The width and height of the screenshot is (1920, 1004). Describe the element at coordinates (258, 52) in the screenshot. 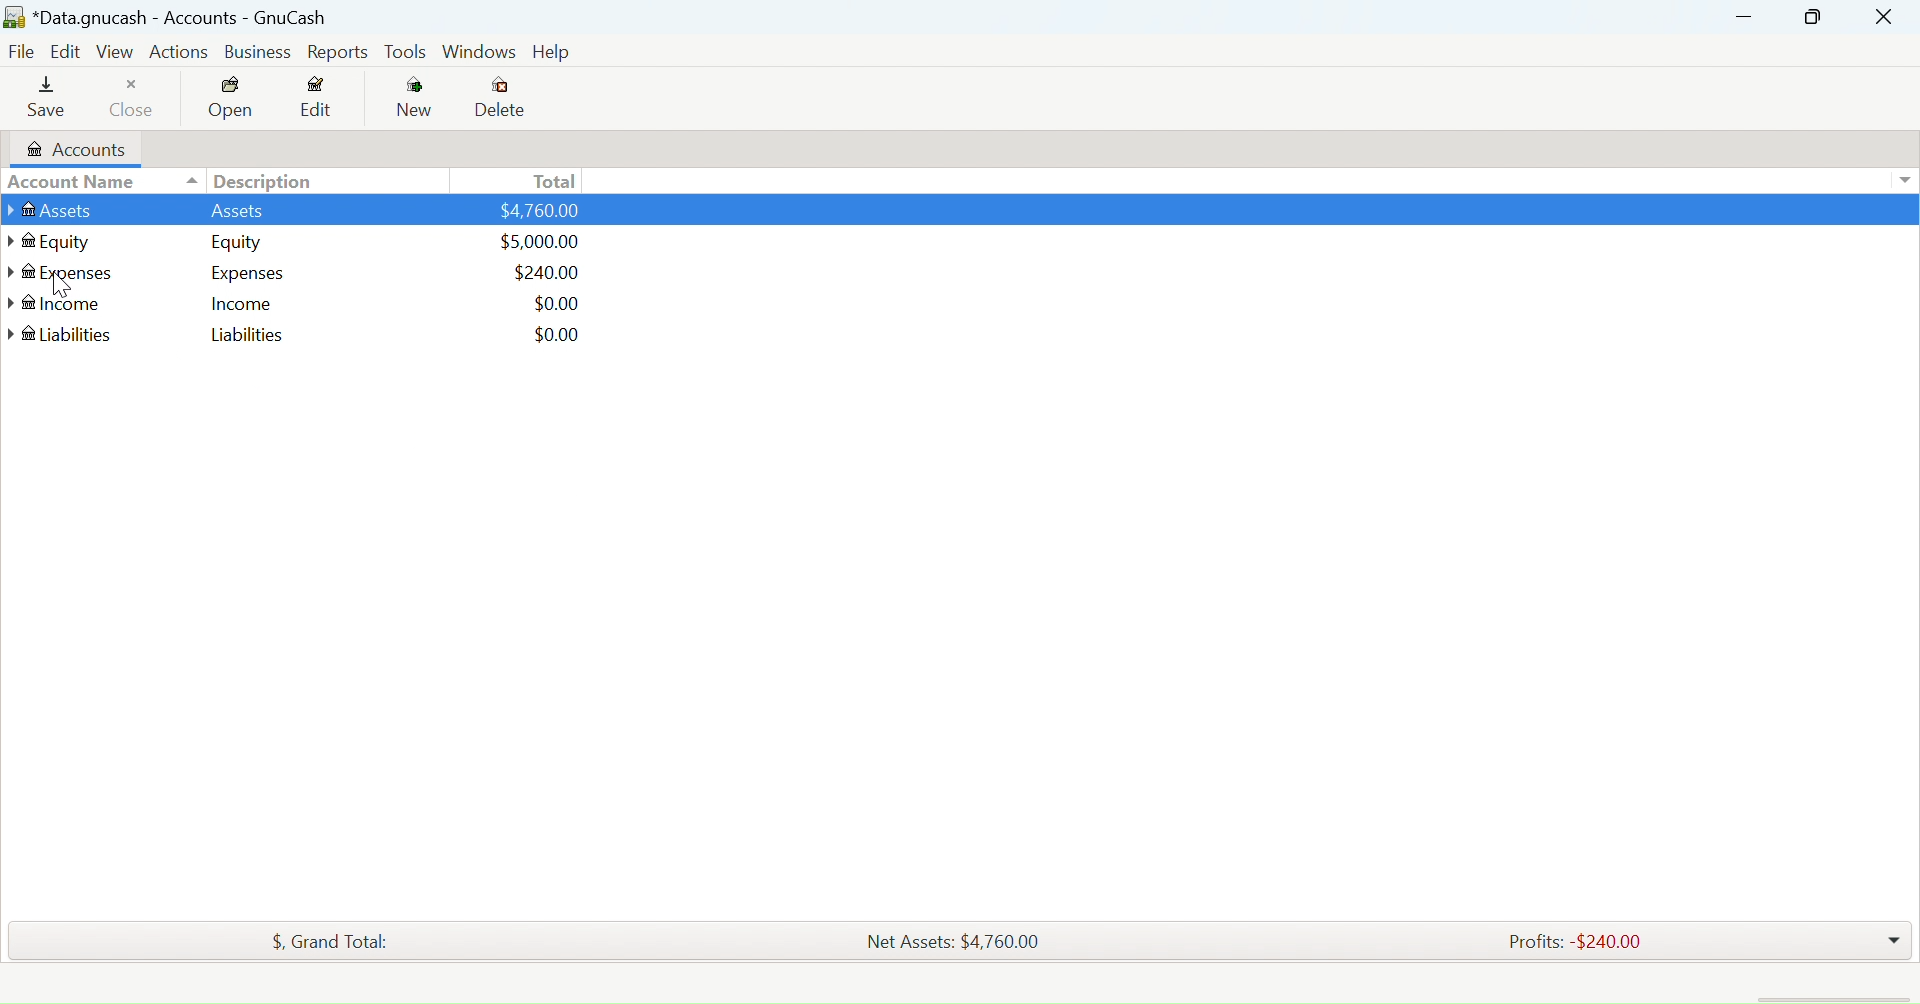

I see `Business` at that location.